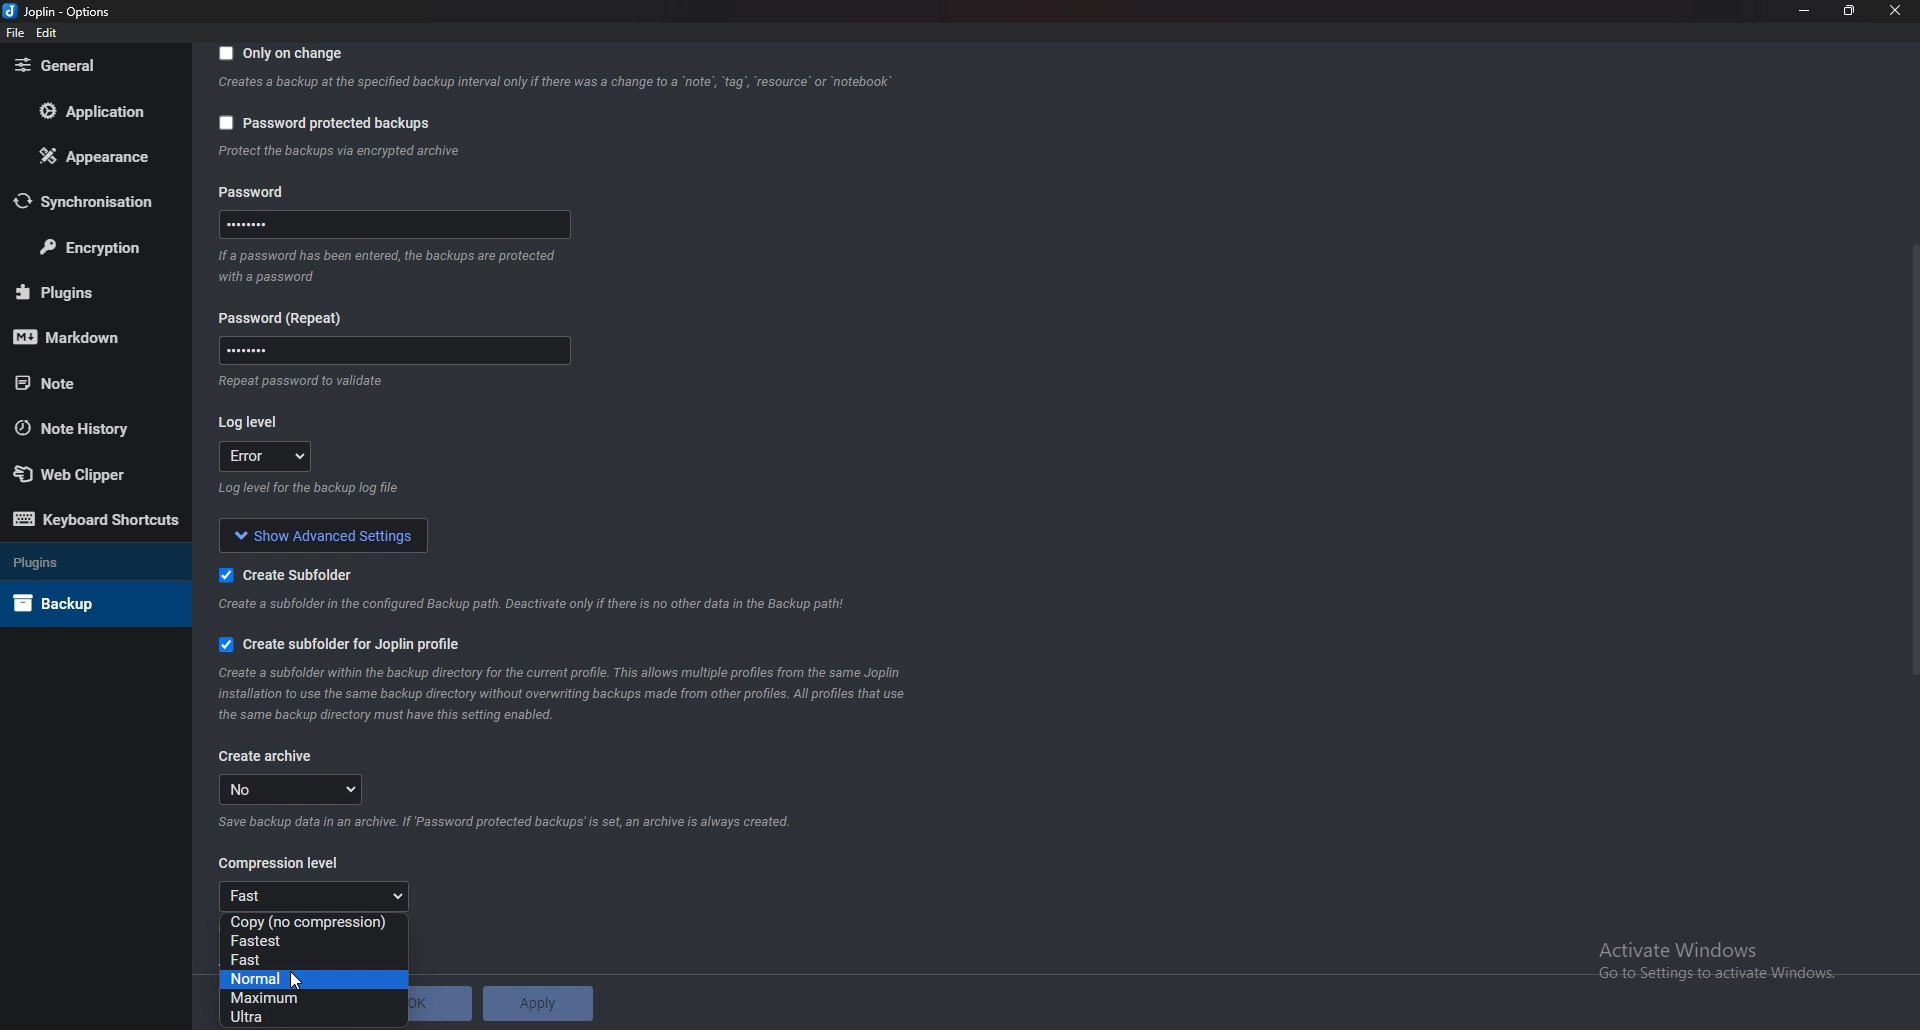 The image size is (1920, 1030). I want to click on info, so click(339, 152).